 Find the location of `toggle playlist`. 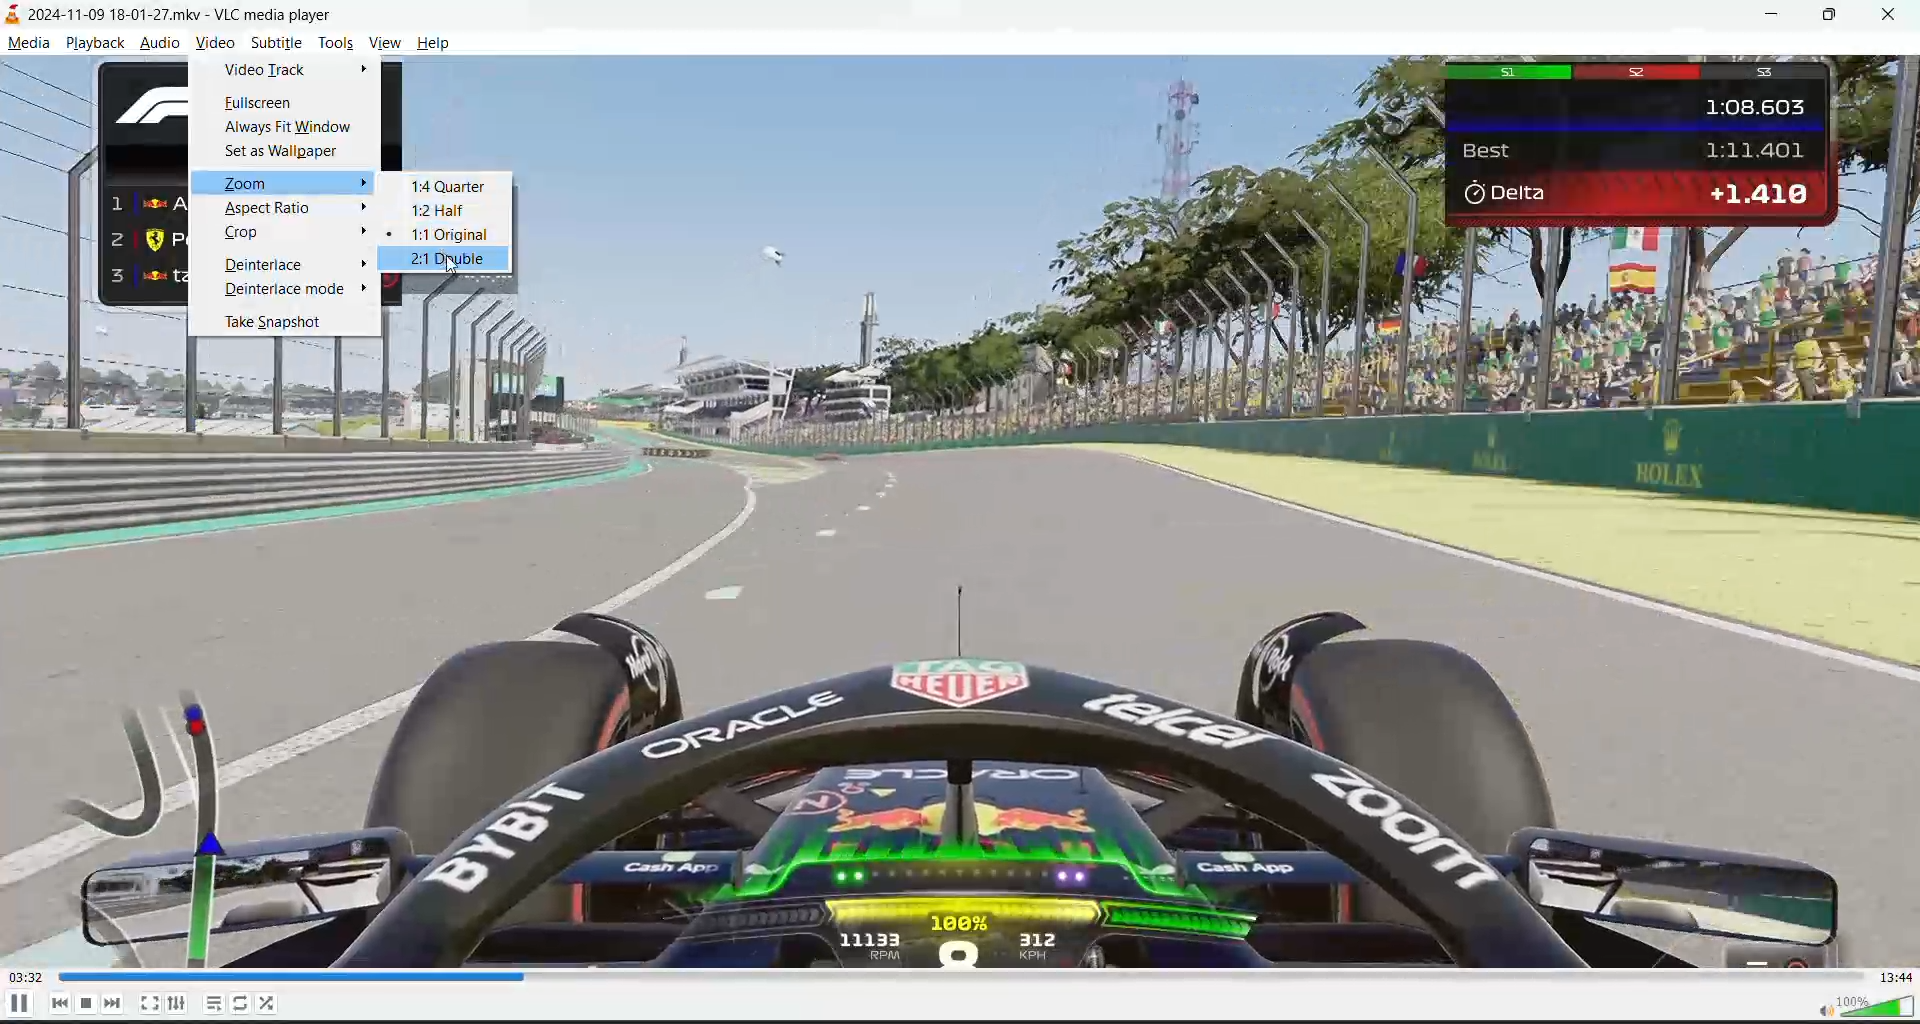

toggle playlist is located at coordinates (216, 1003).